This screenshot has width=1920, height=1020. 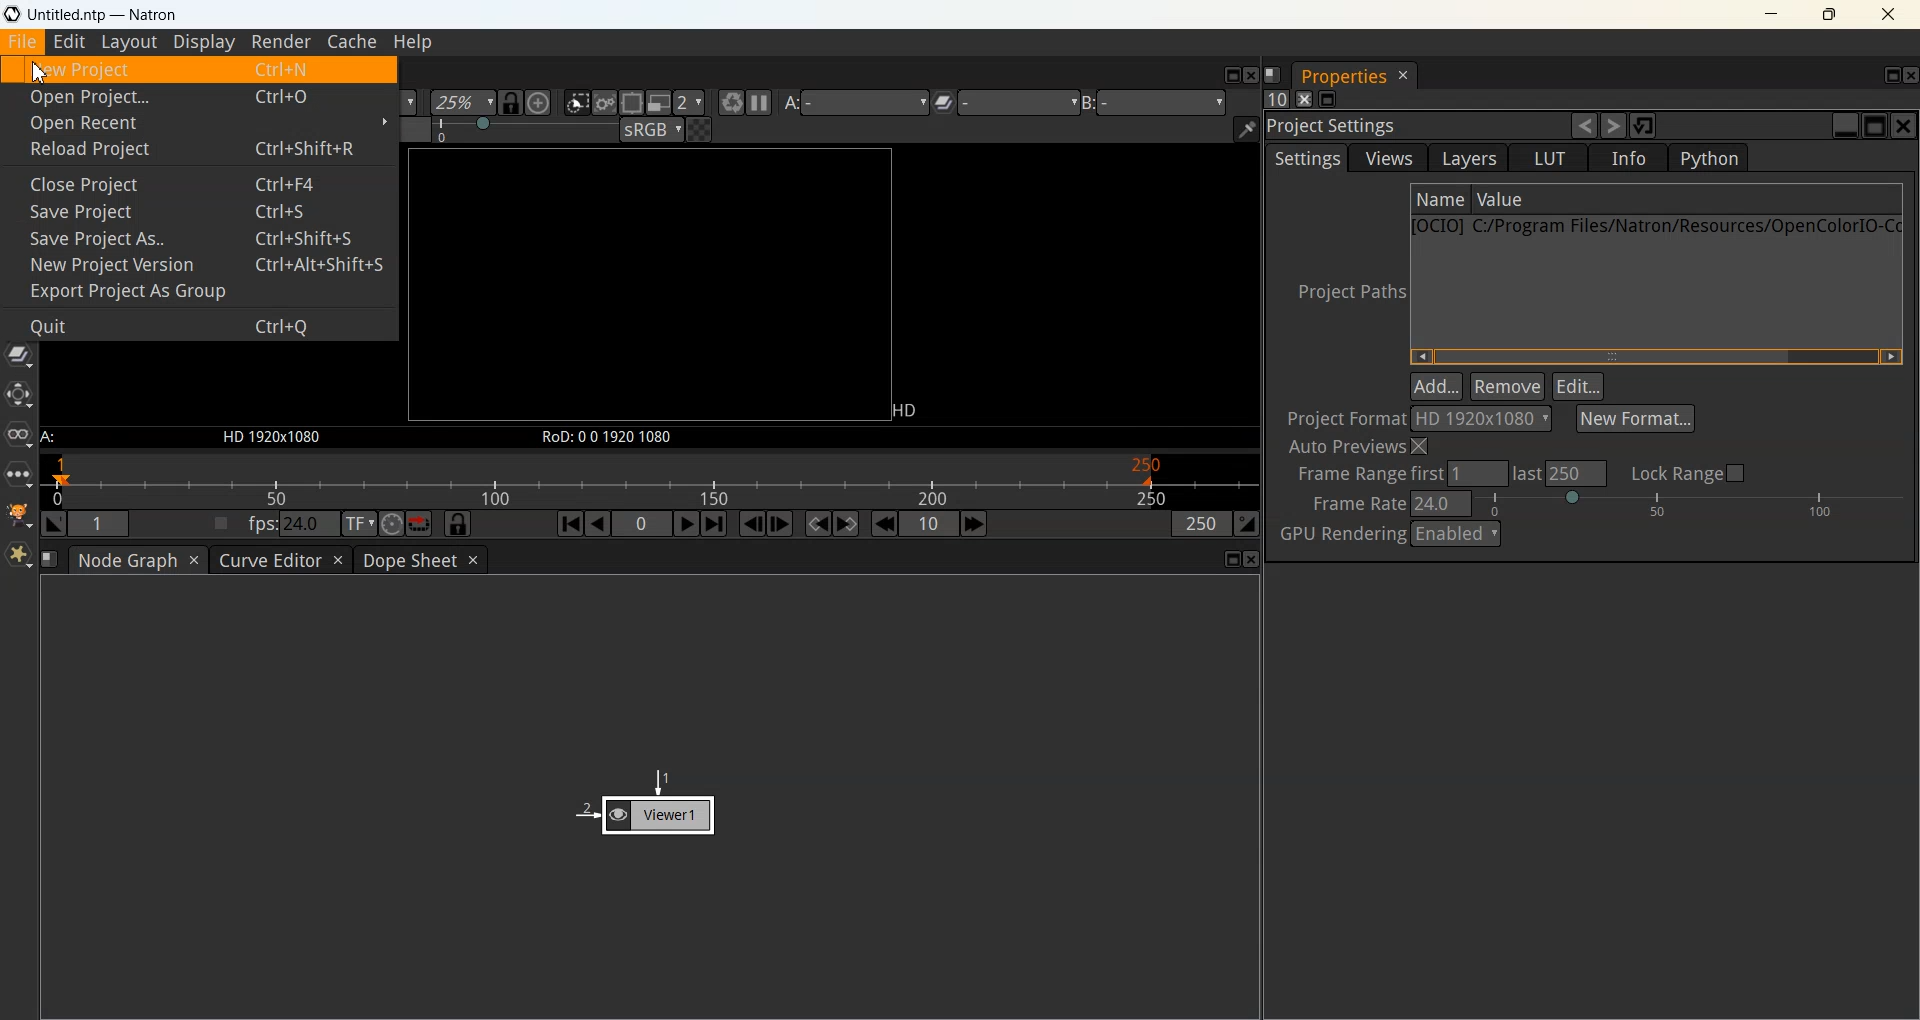 What do you see at coordinates (1548, 158) in the screenshot?
I see `LUT` at bounding box center [1548, 158].